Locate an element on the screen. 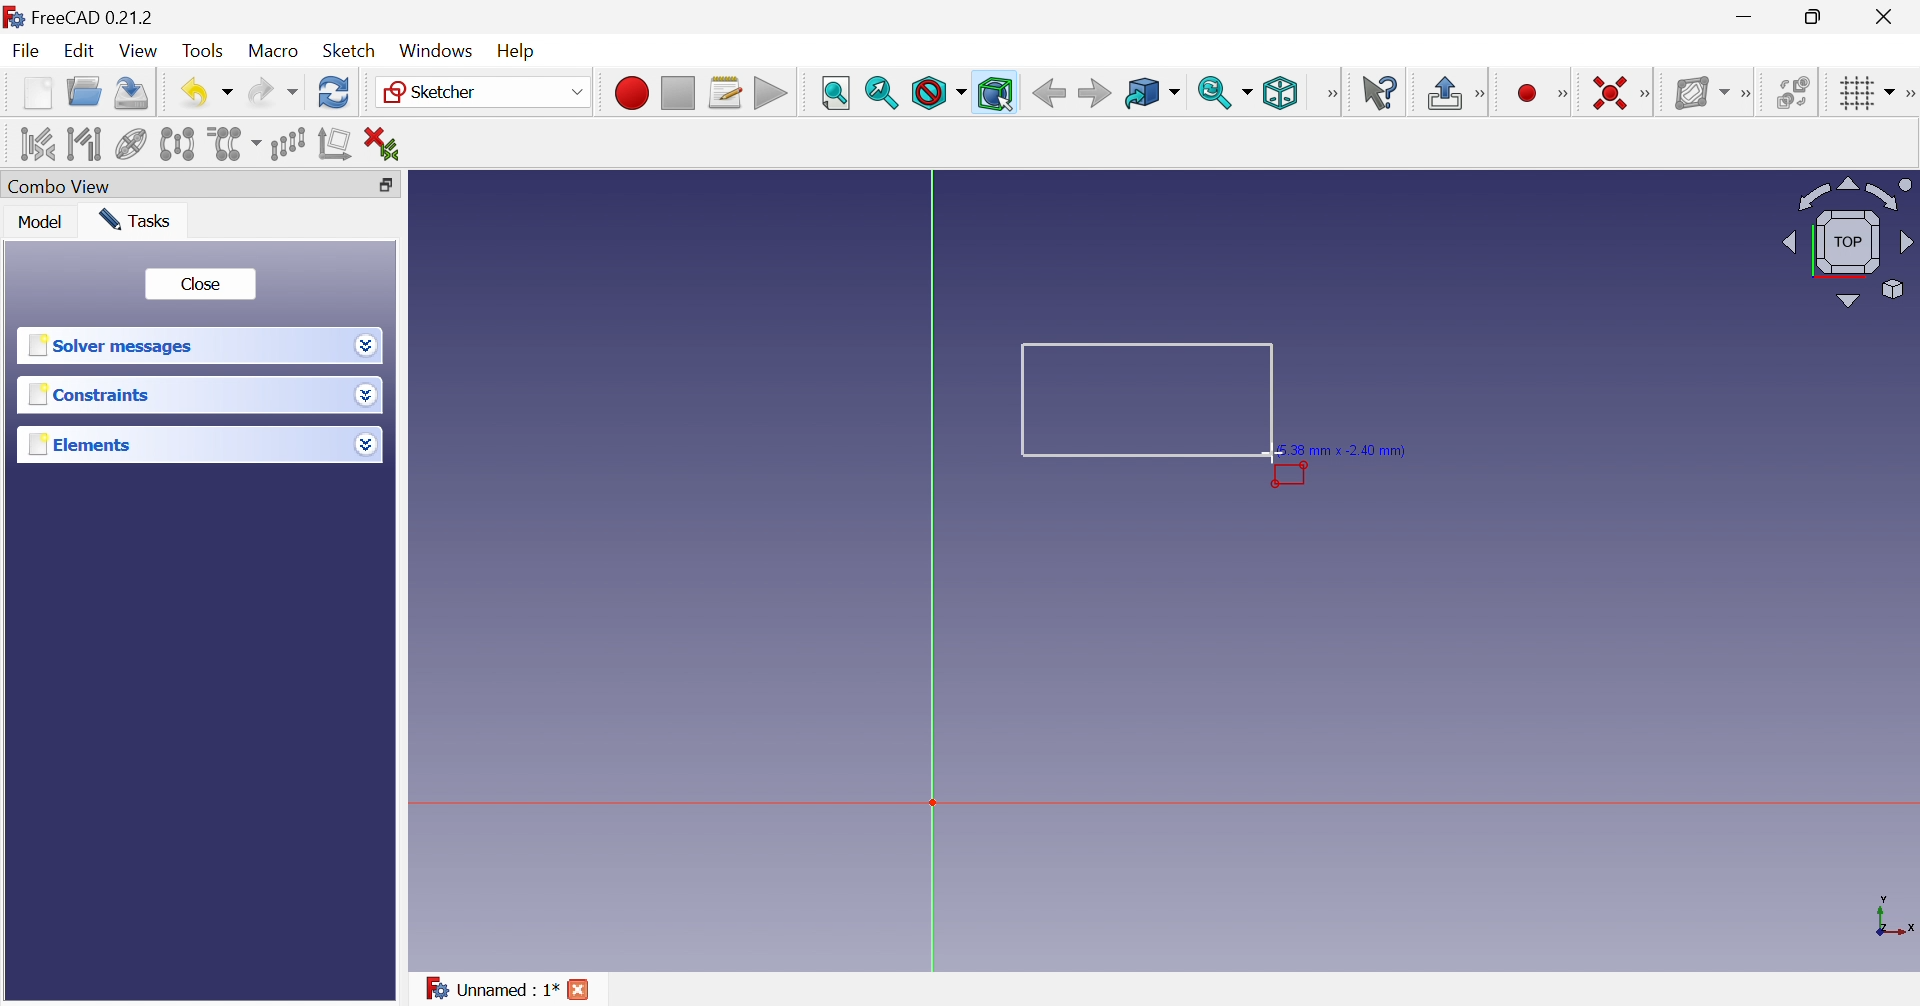  Show/hide B-spline information layer is located at coordinates (1700, 93).